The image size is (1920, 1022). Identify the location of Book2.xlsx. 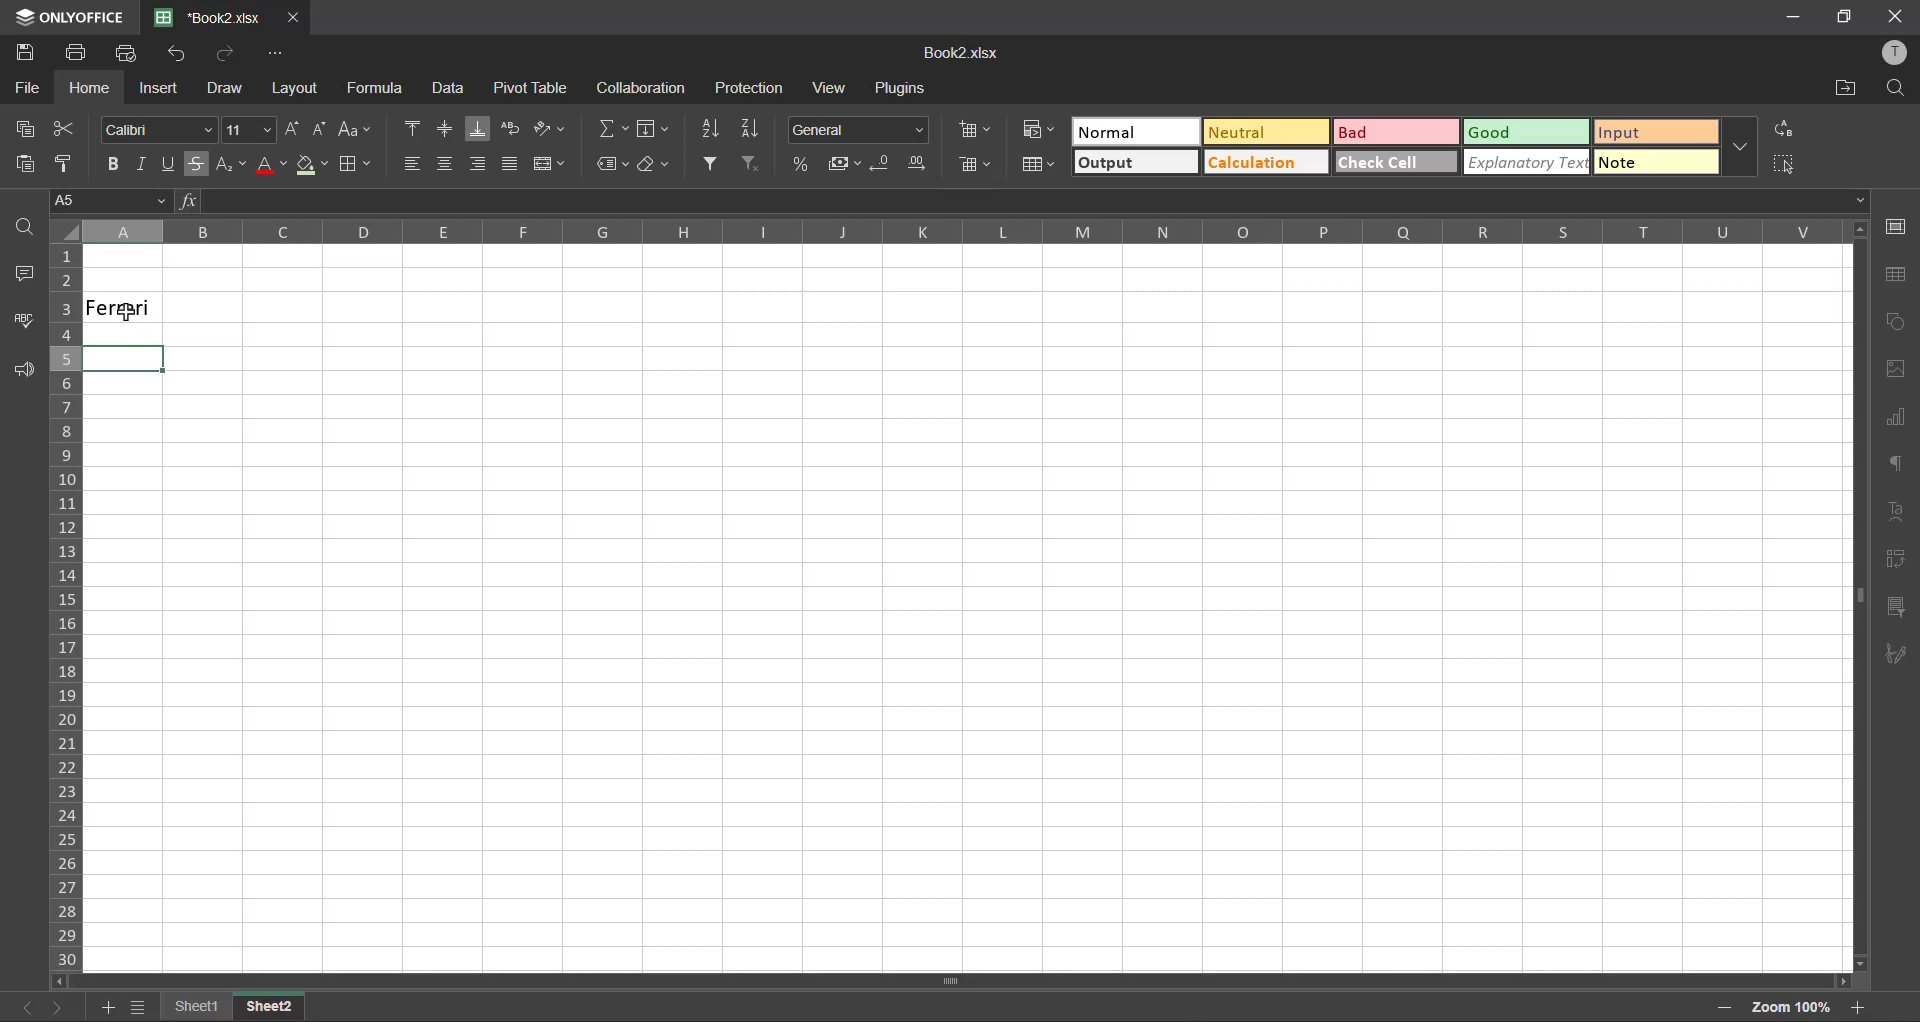
(210, 15).